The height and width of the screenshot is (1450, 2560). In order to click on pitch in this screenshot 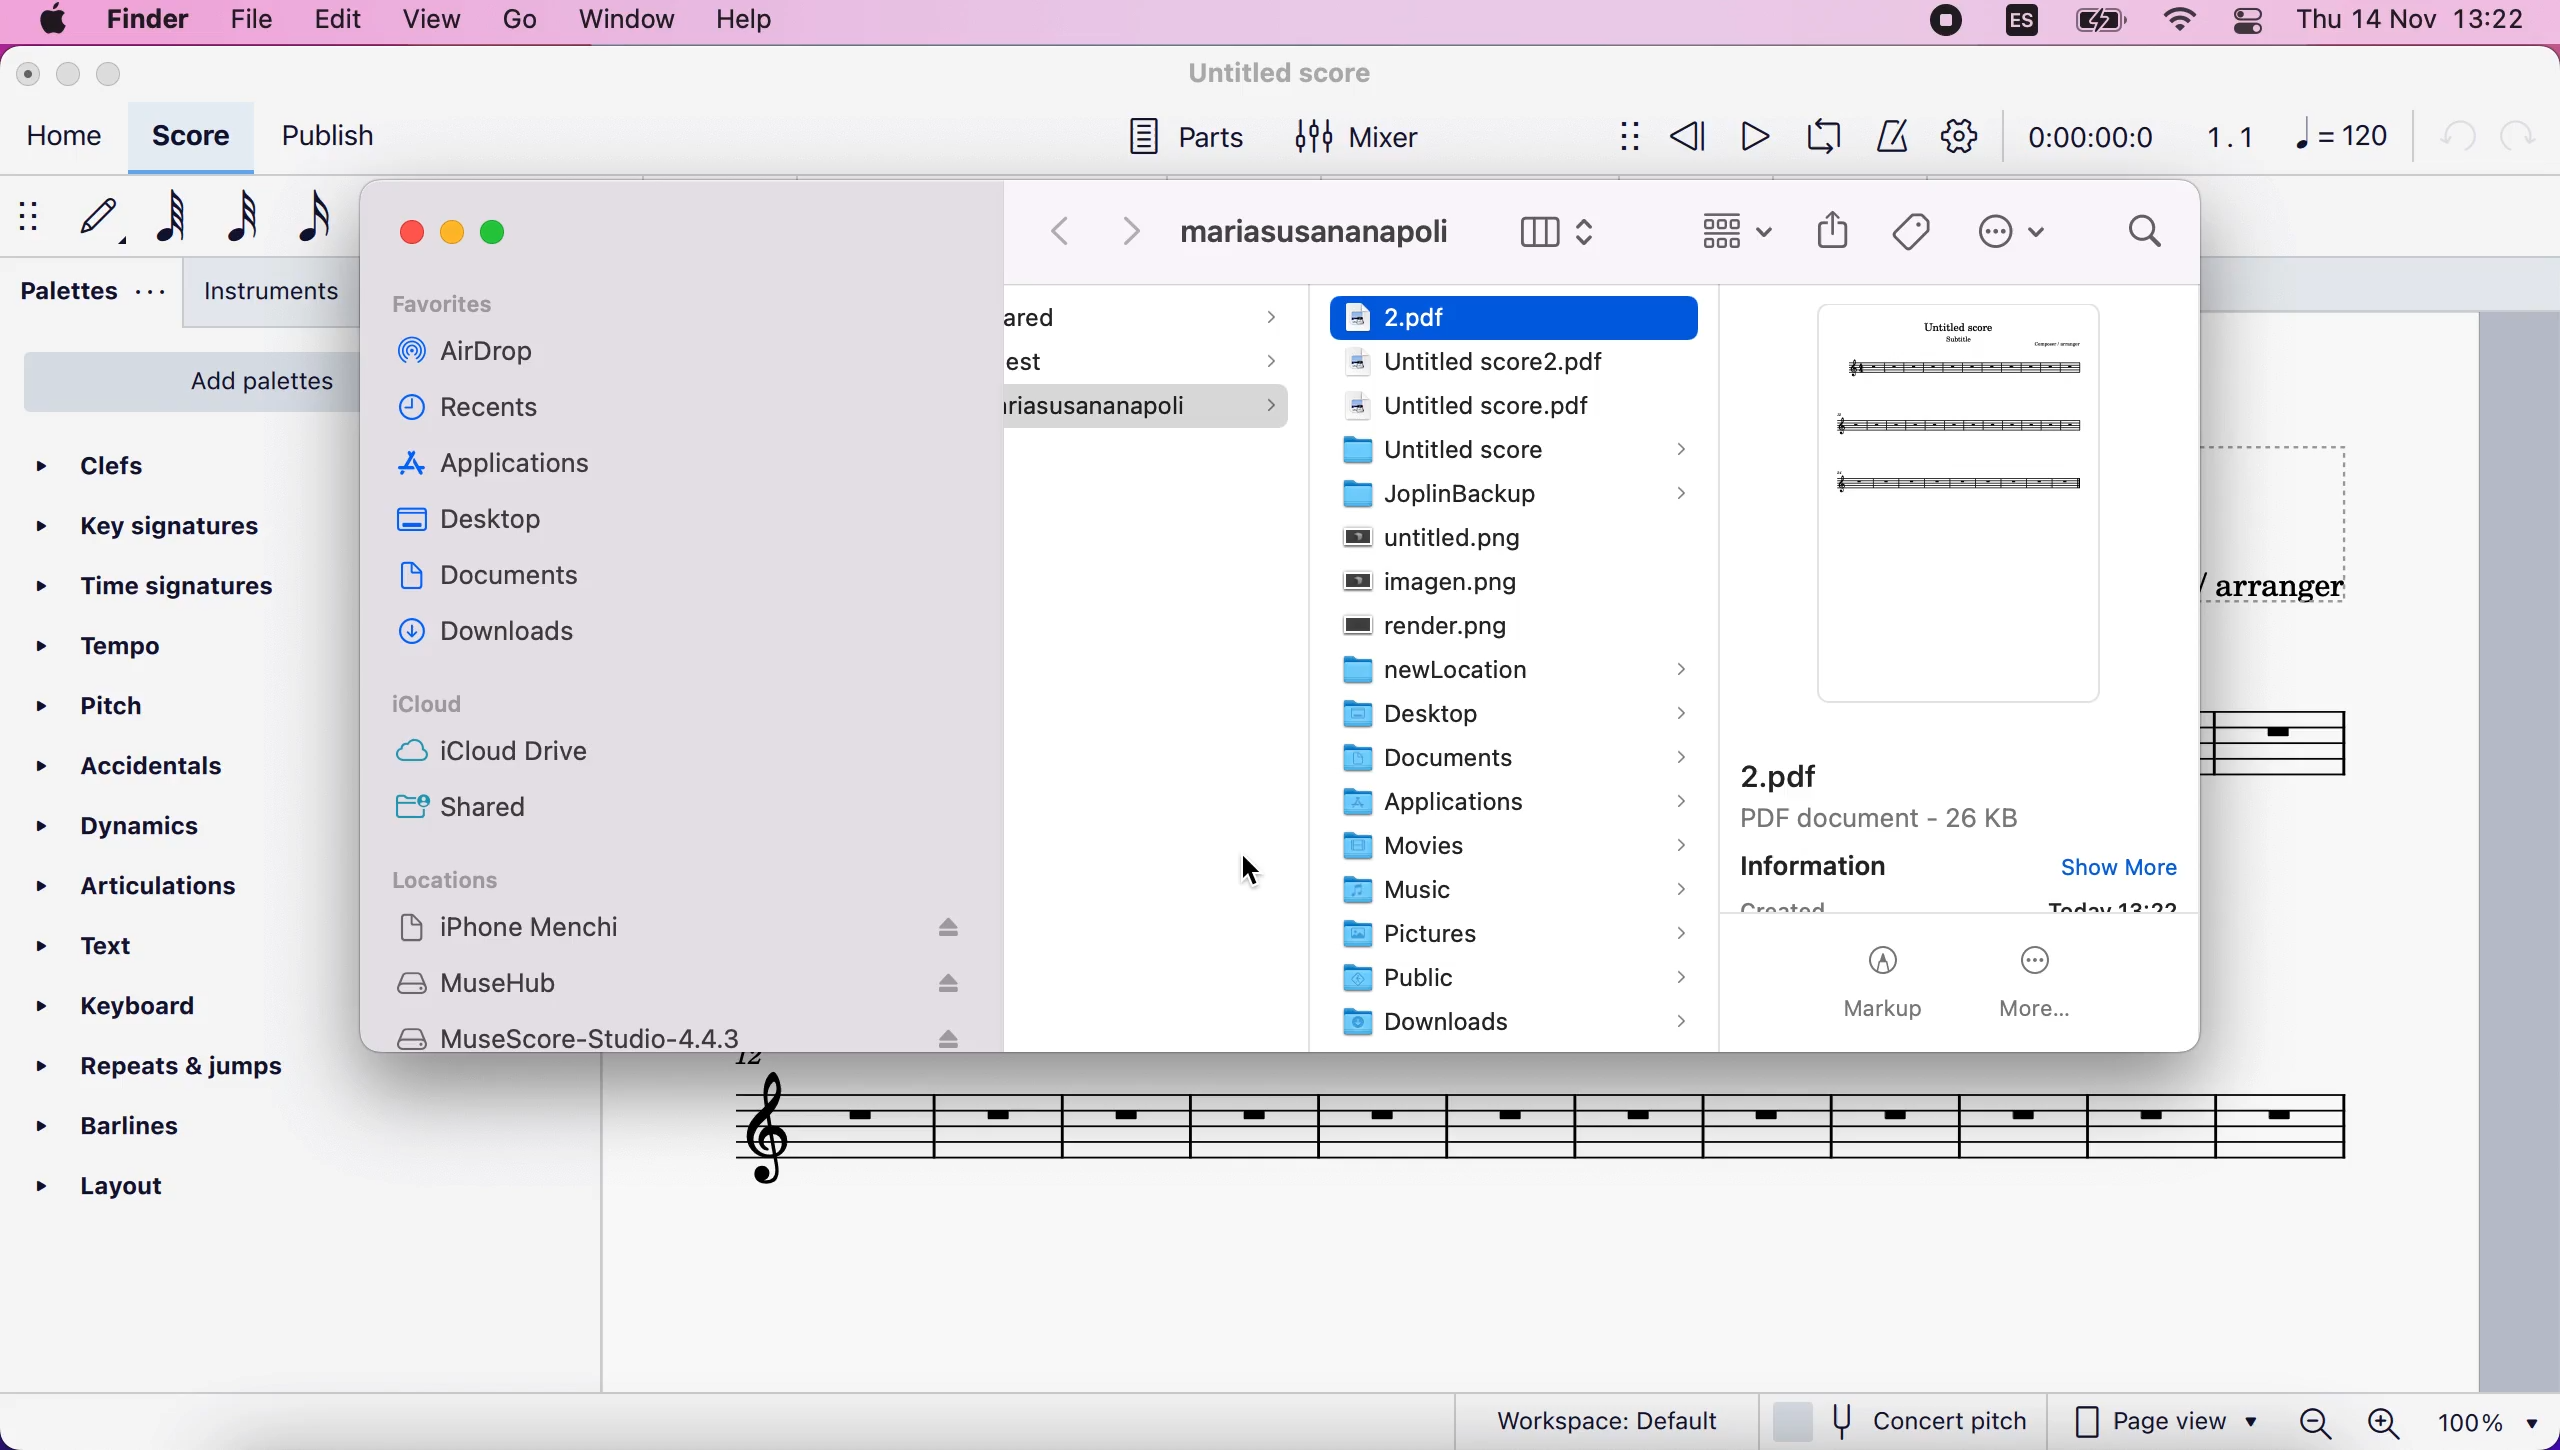, I will do `click(147, 700)`.